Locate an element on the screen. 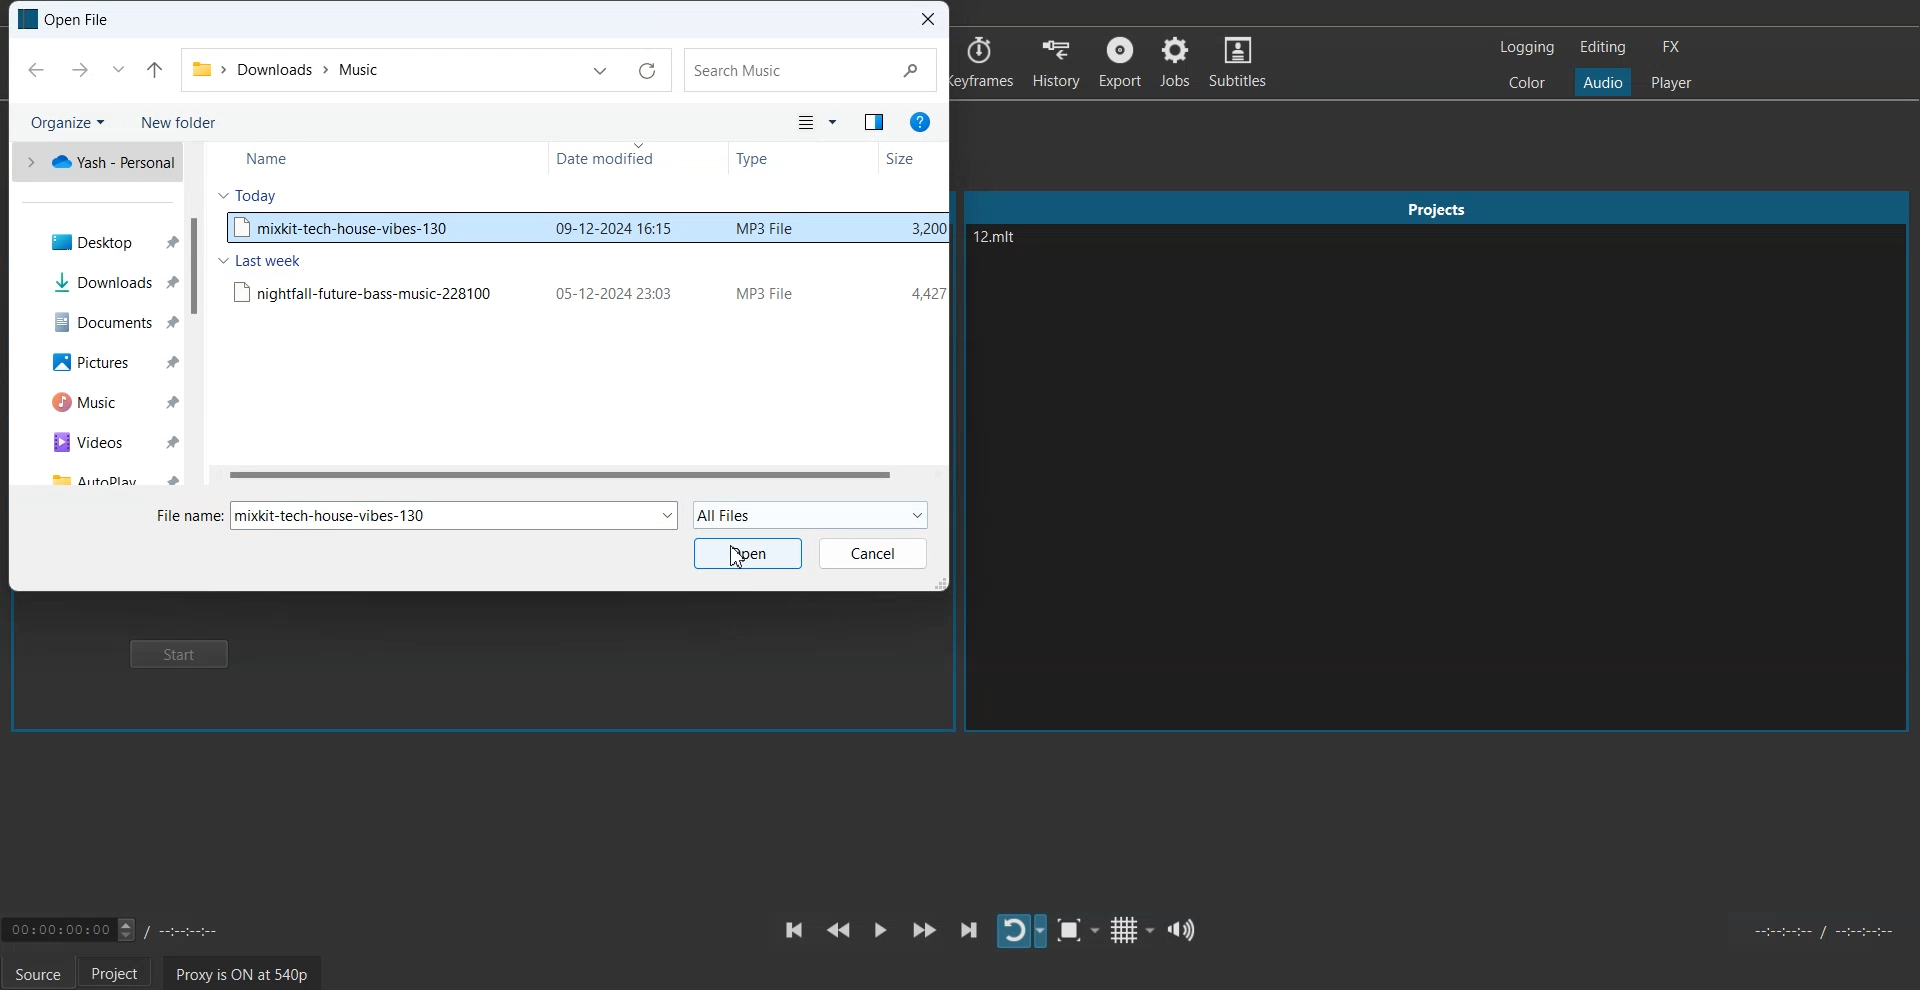  Toggle Zoom is located at coordinates (1077, 931).